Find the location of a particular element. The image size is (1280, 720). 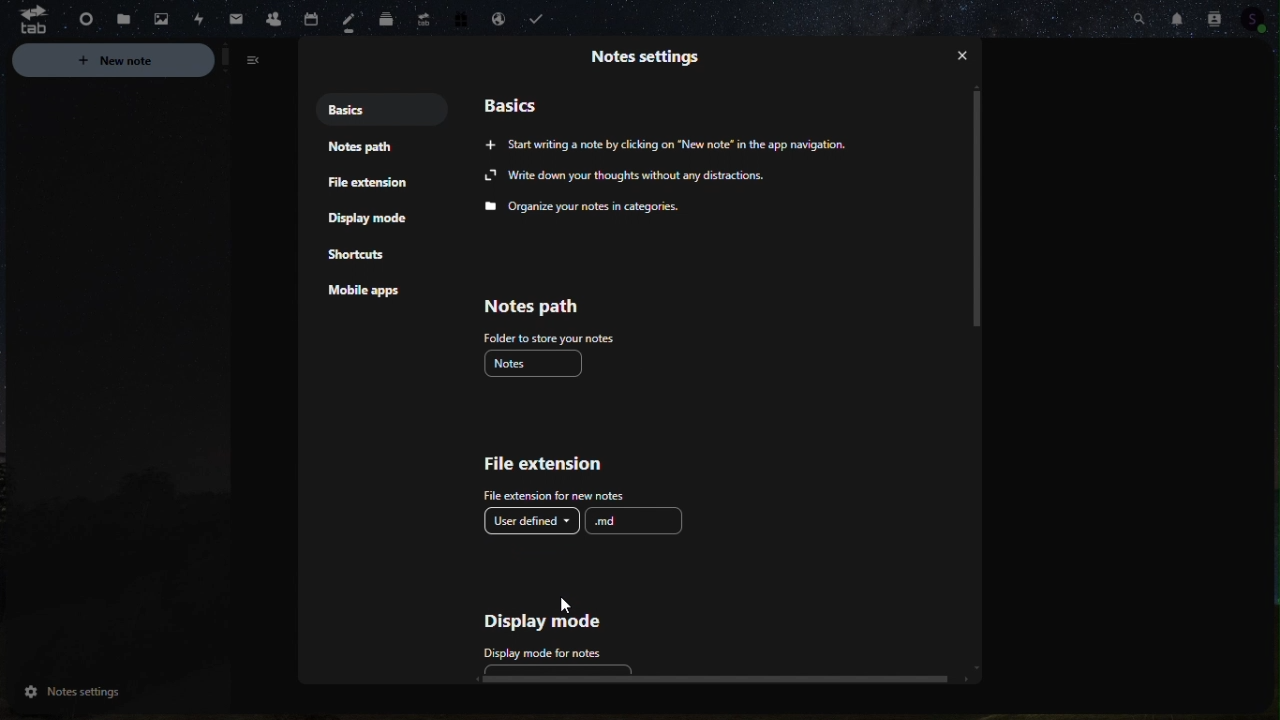

dashboard is located at coordinates (79, 16).